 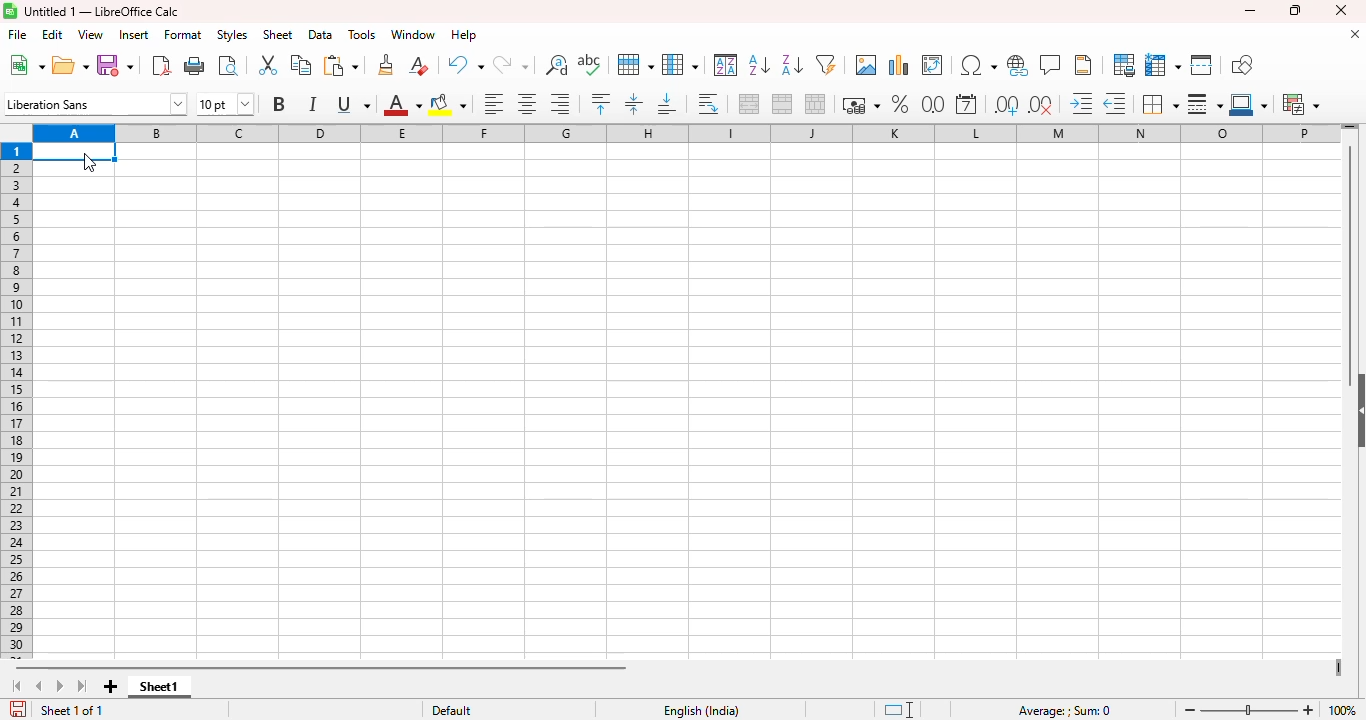 What do you see at coordinates (1164, 66) in the screenshot?
I see `freeze rows and columns` at bounding box center [1164, 66].